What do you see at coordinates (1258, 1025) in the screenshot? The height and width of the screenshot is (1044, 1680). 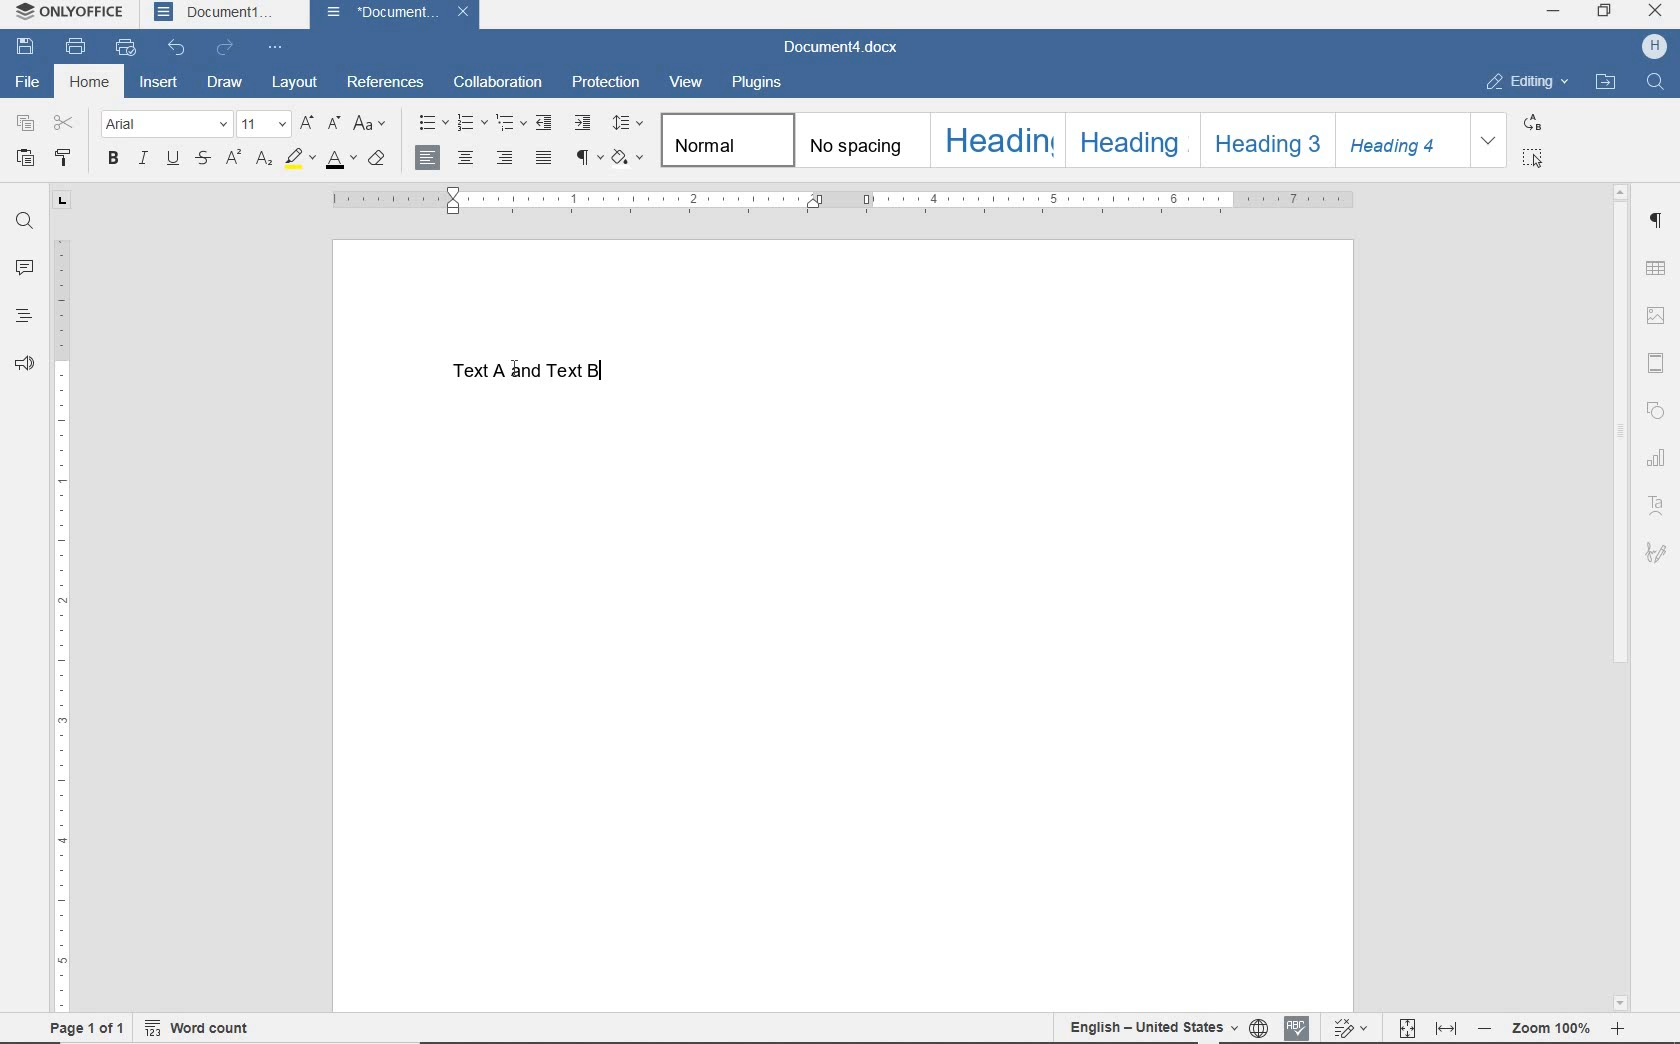 I see `SET DOCUMENT LANGUAGE` at bounding box center [1258, 1025].